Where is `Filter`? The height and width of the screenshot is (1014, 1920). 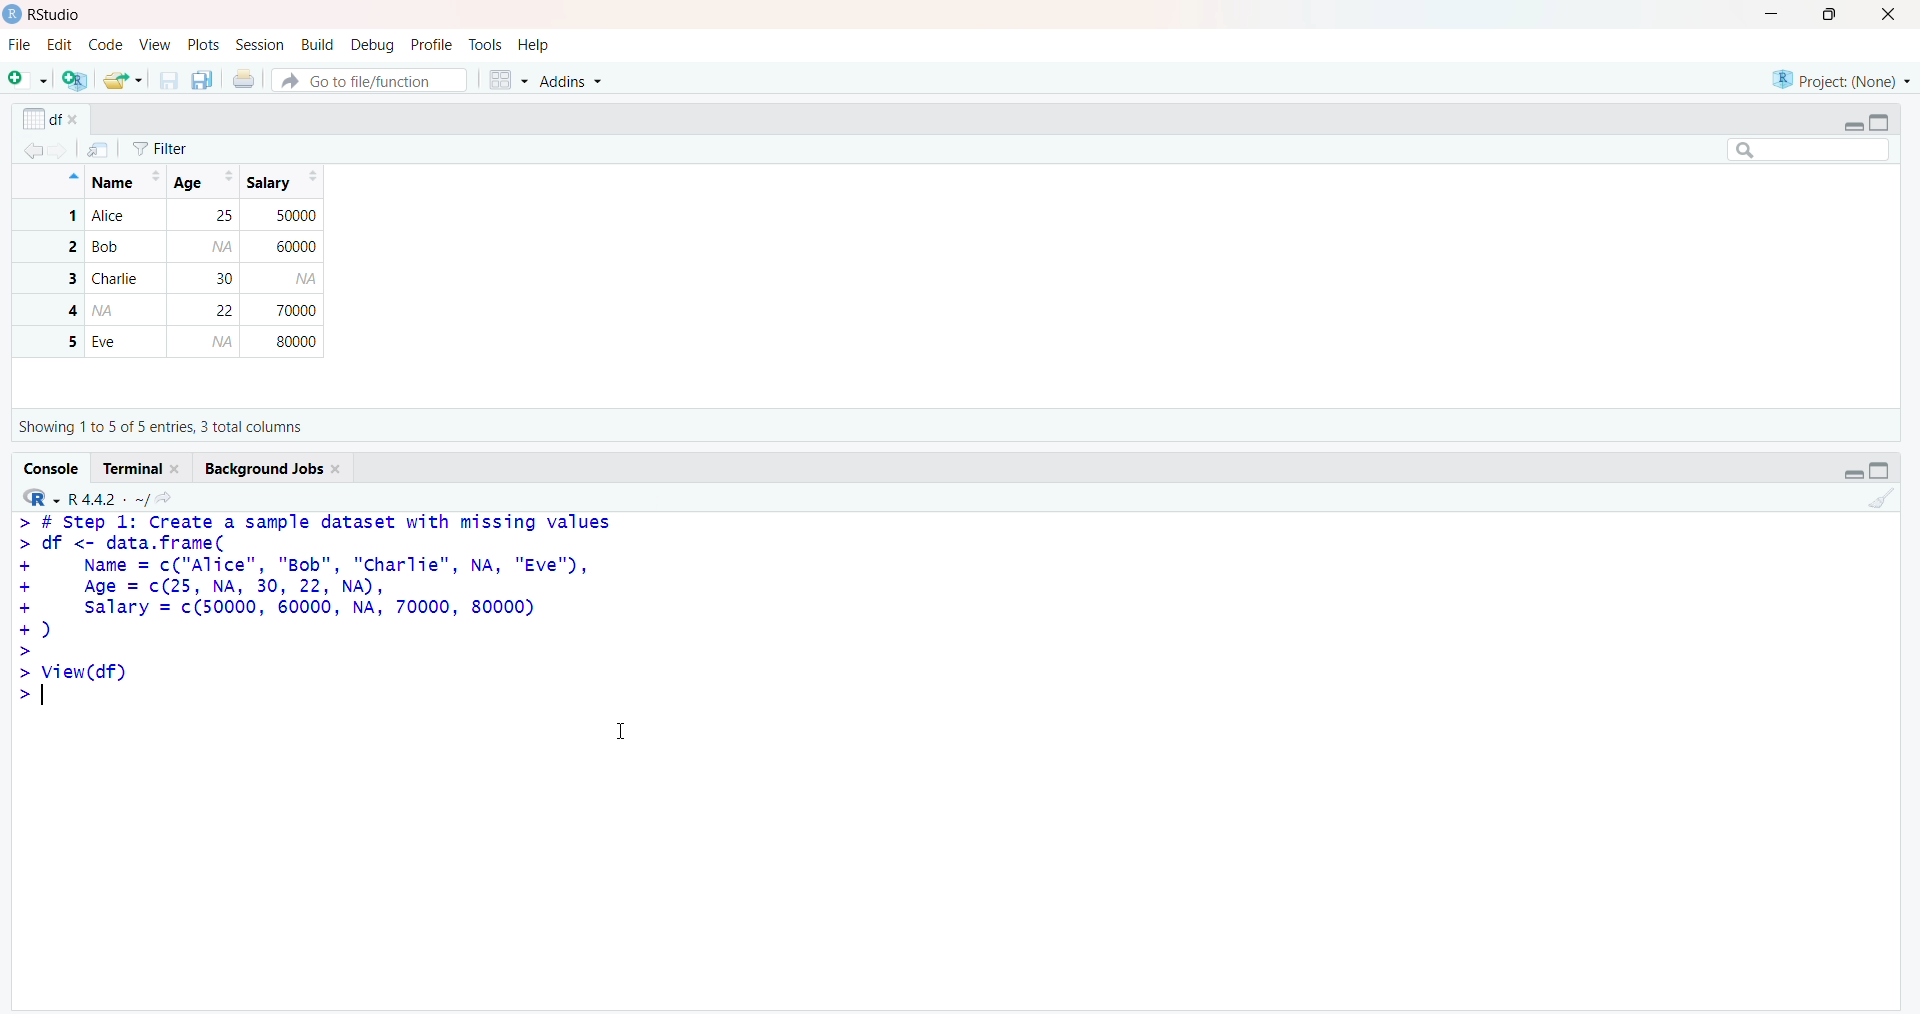
Filter is located at coordinates (180, 145).